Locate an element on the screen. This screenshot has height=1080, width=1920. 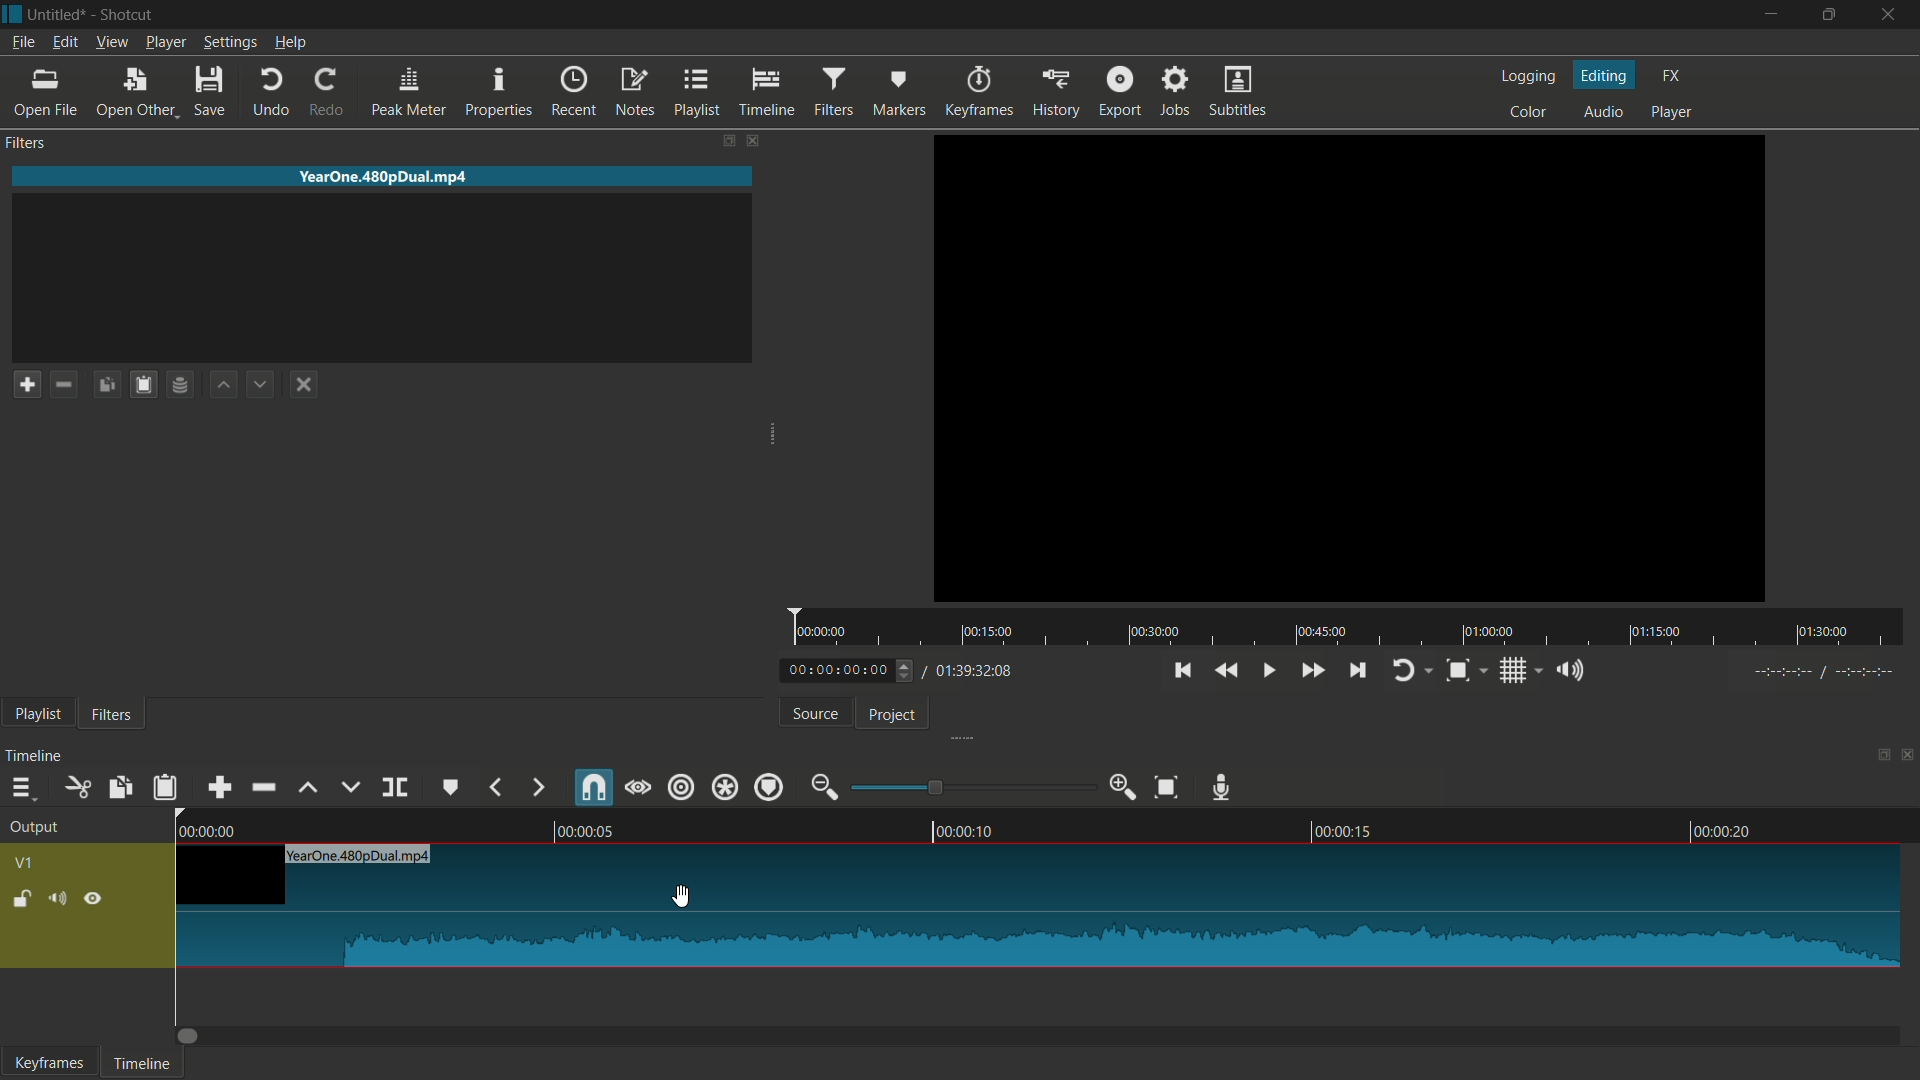
next marker is located at coordinates (536, 787).